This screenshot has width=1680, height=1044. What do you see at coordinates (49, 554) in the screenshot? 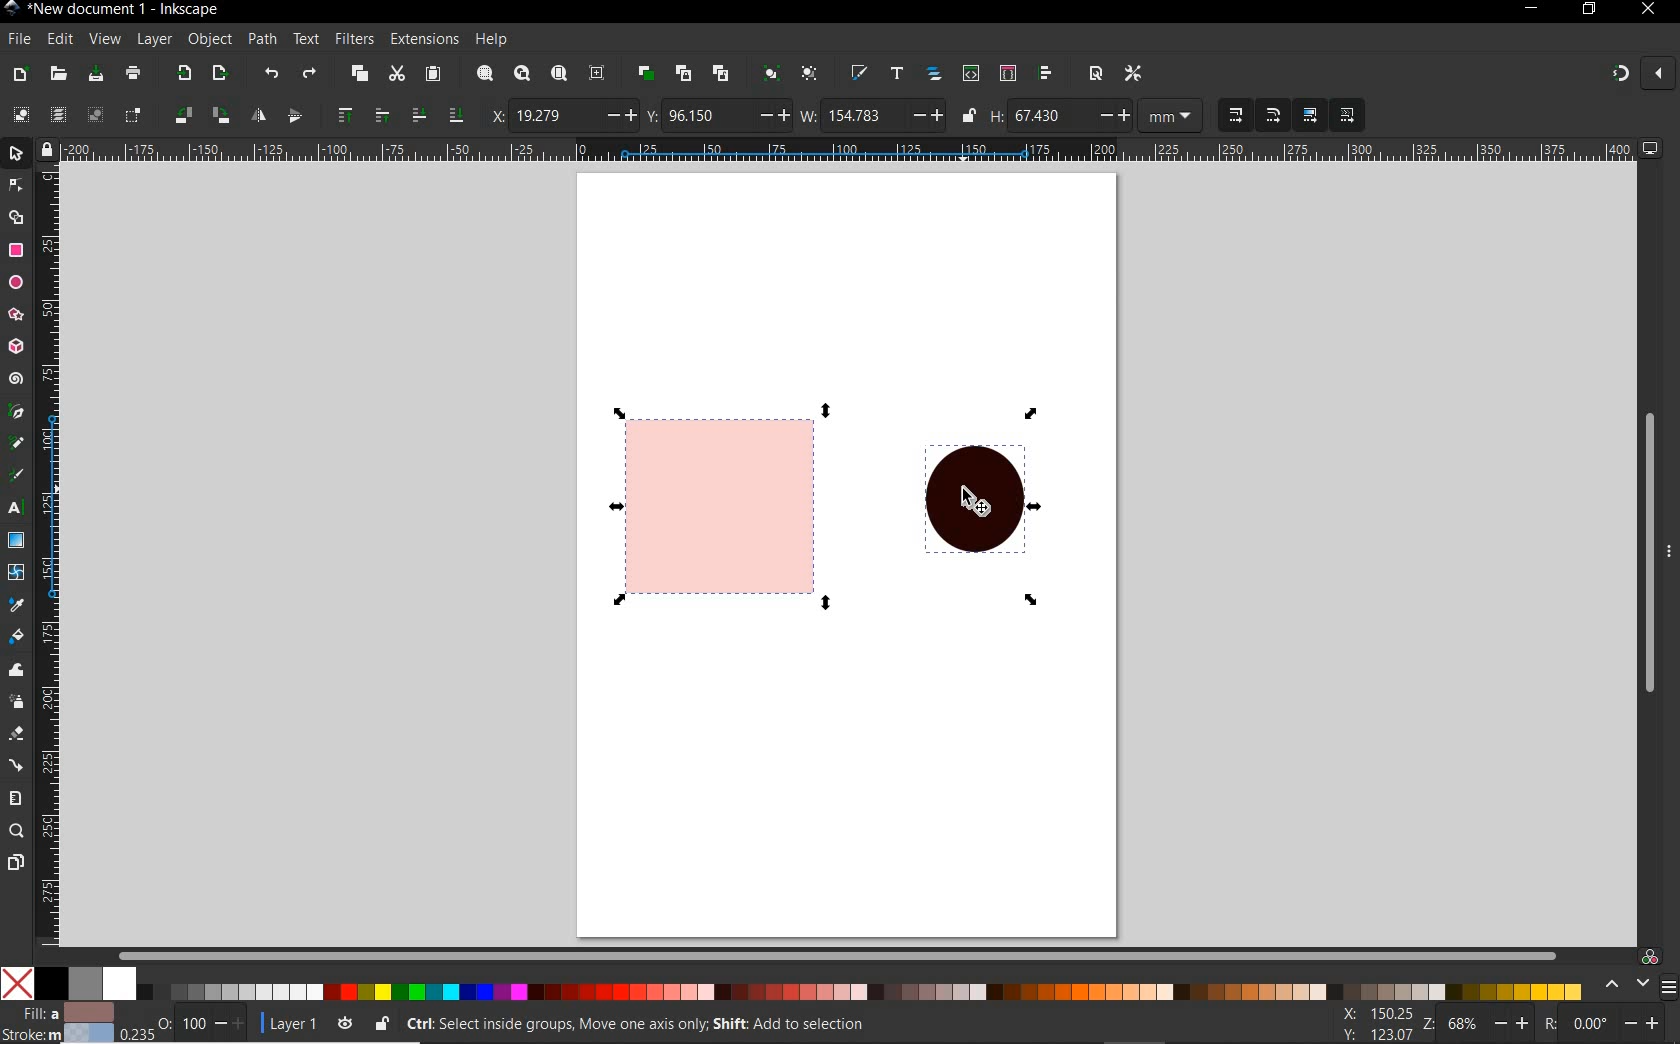
I see `ruler` at bounding box center [49, 554].